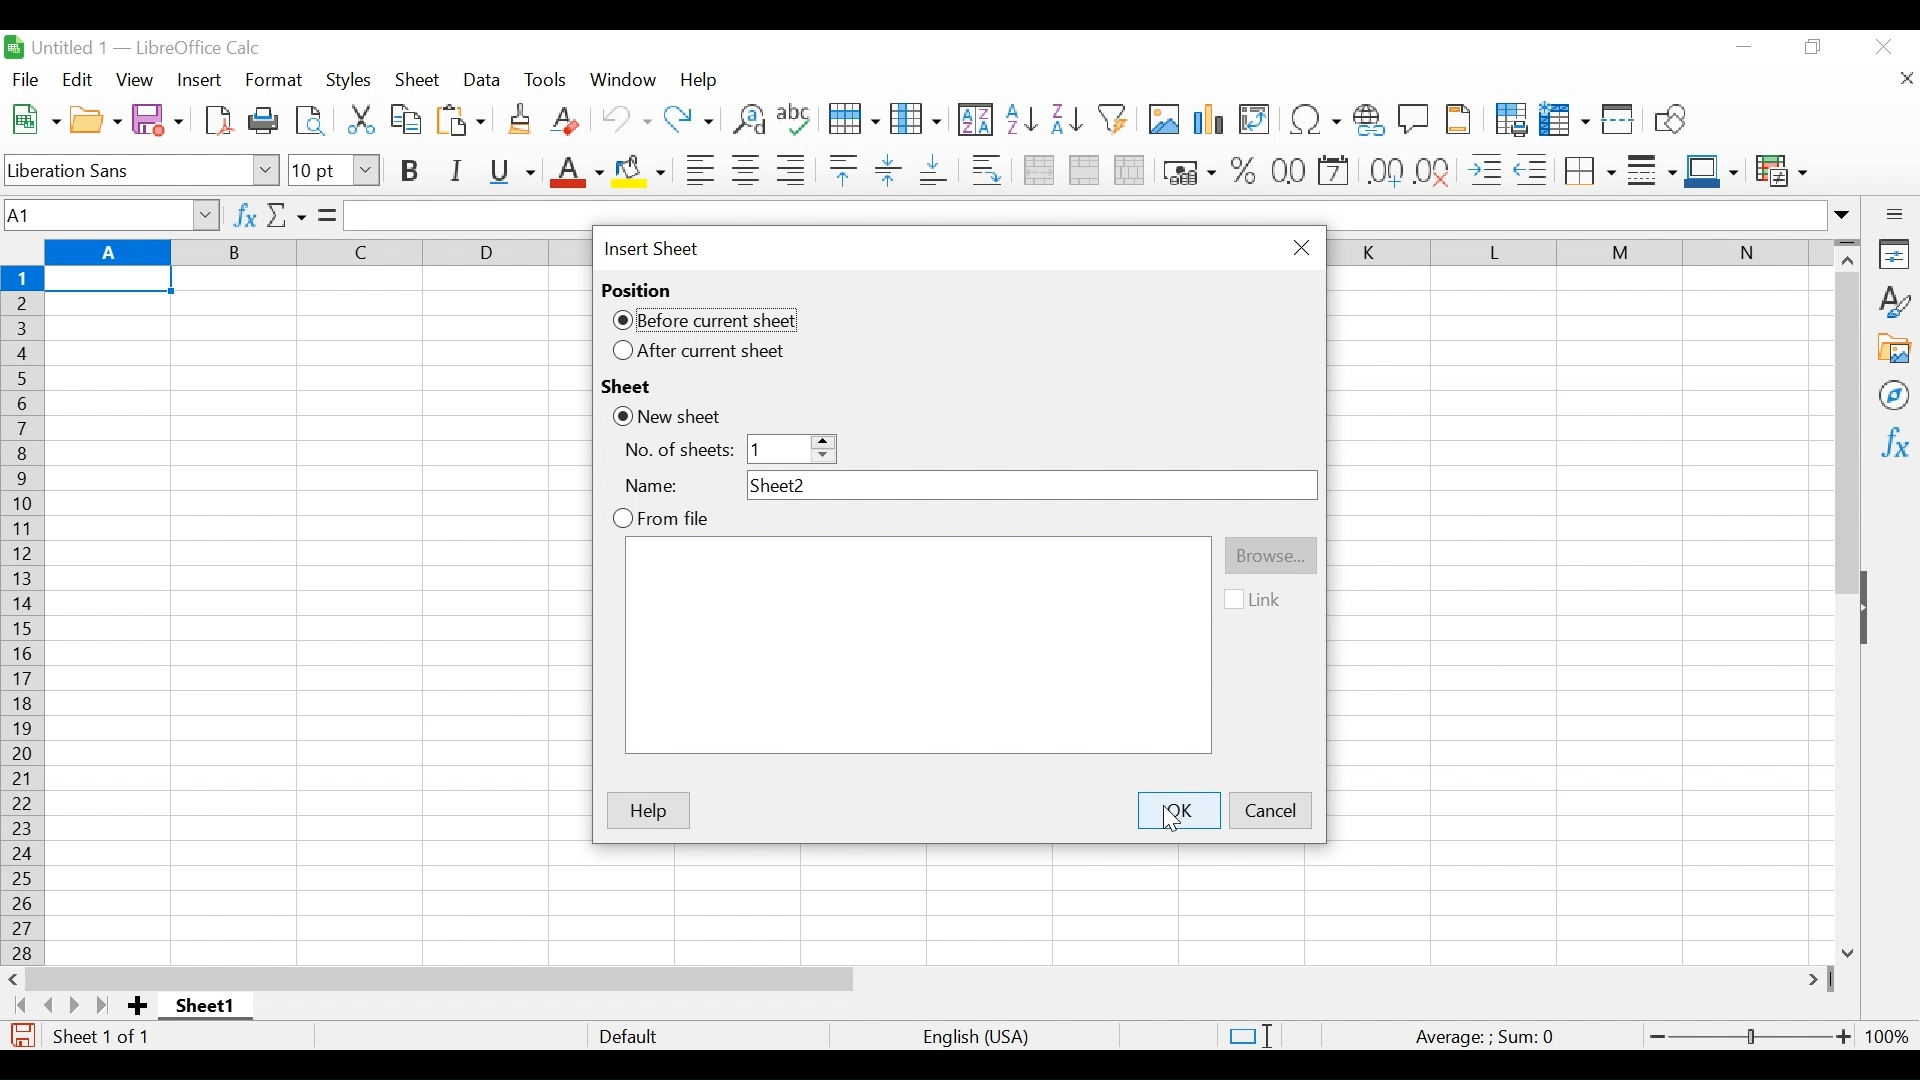 The image size is (1920, 1080). Describe the element at coordinates (1113, 120) in the screenshot. I see `Autofilter` at that location.